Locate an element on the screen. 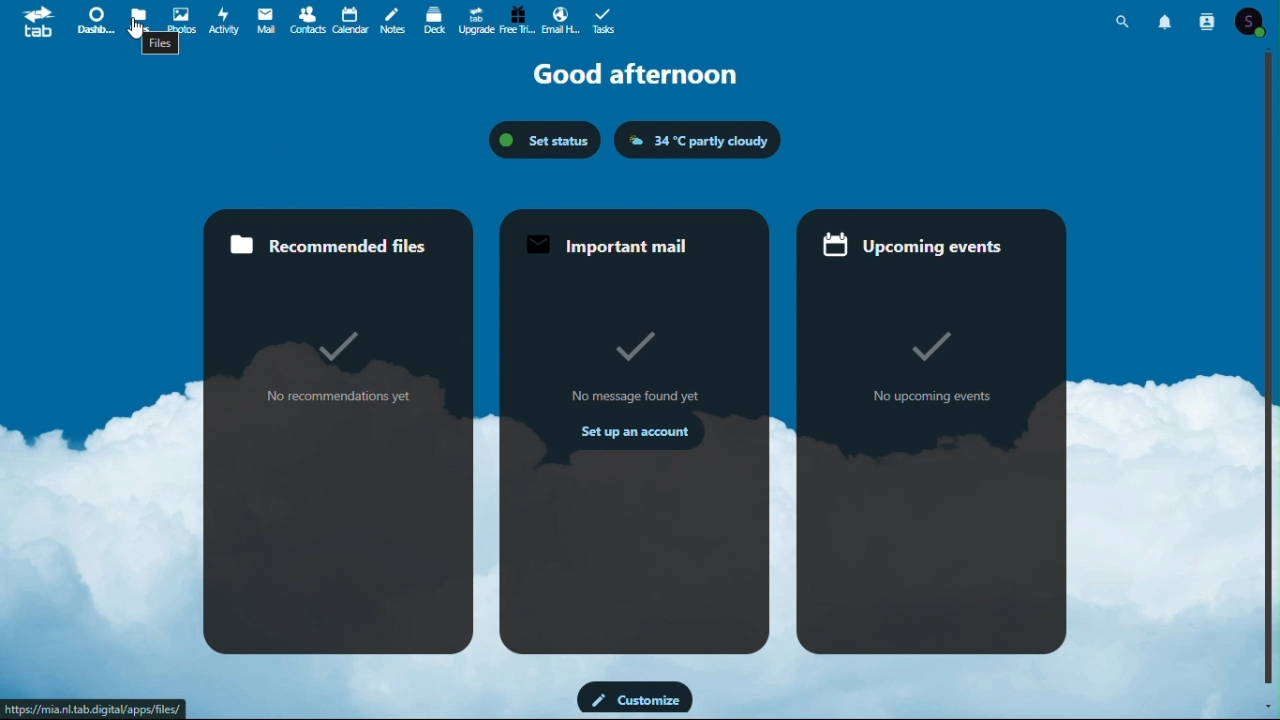 The width and height of the screenshot is (1280, 720). Email hosting is located at coordinates (561, 19).